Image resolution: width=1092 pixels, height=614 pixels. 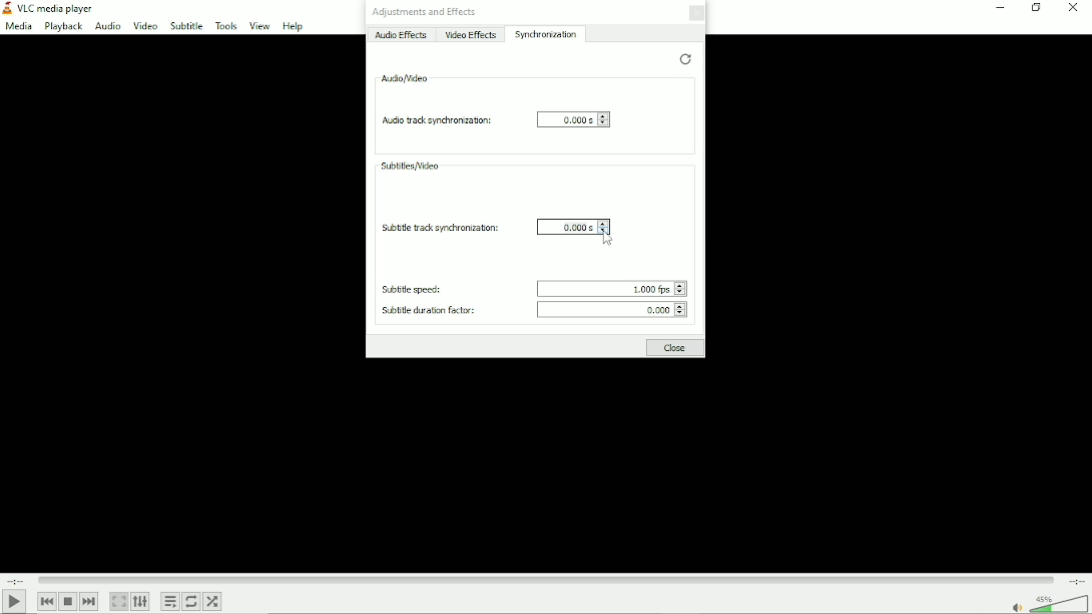 What do you see at coordinates (614, 310) in the screenshot?
I see `0.000` at bounding box center [614, 310].